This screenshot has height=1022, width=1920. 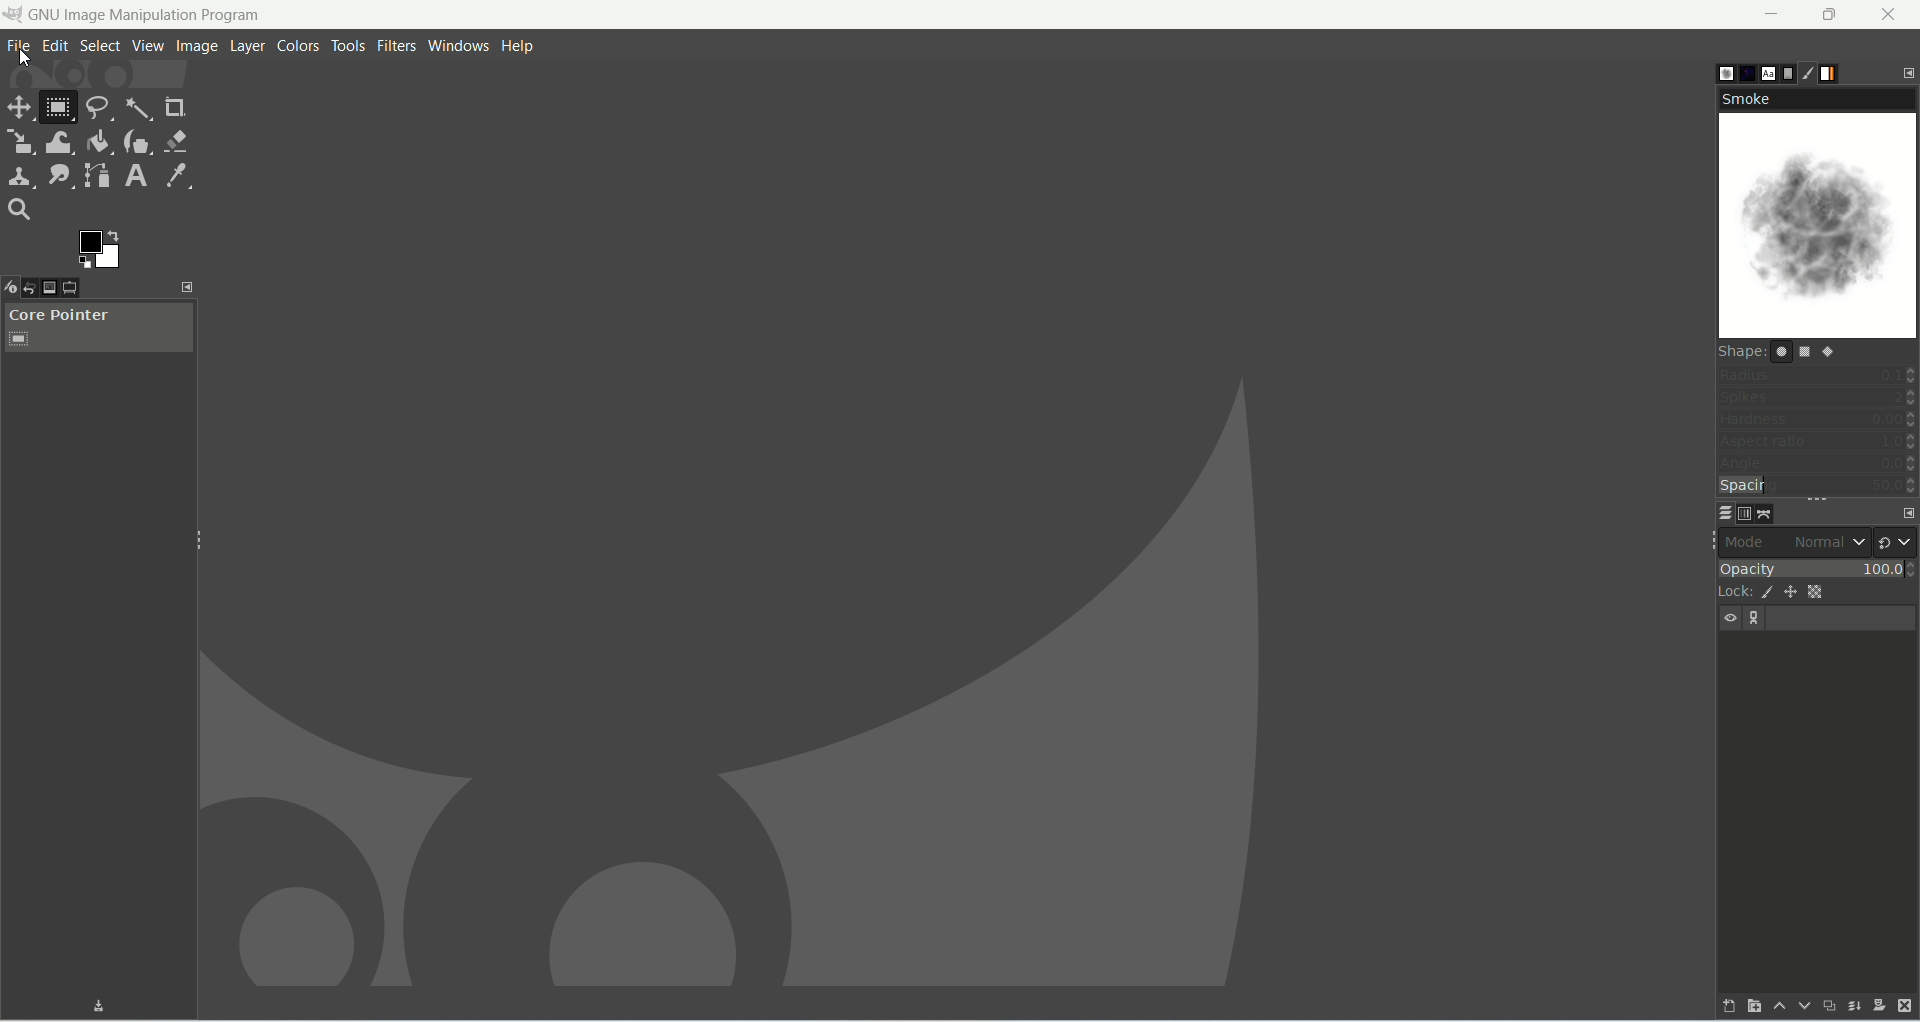 What do you see at coordinates (60, 106) in the screenshot?
I see `rectangle select` at bounding box center [60, 106].